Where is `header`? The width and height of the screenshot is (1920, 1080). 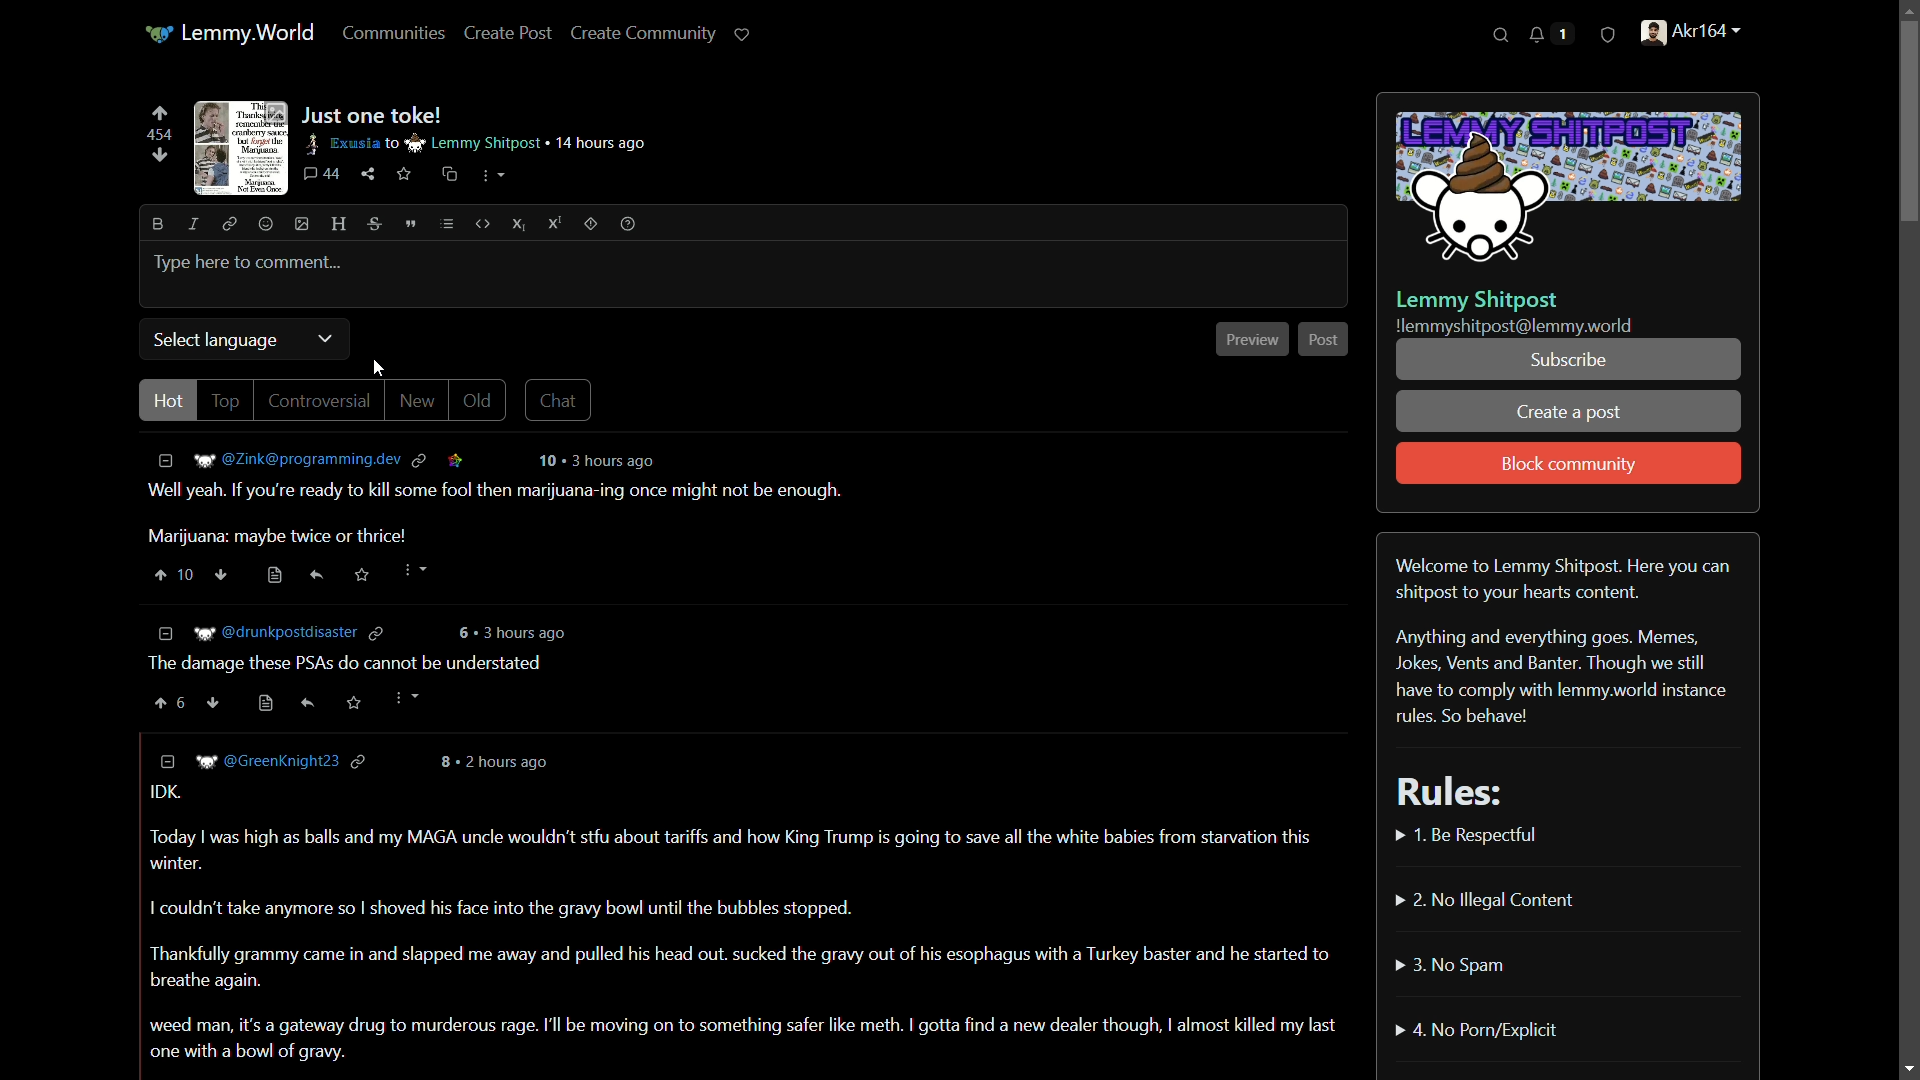 header is located at coordinates (337, 224).